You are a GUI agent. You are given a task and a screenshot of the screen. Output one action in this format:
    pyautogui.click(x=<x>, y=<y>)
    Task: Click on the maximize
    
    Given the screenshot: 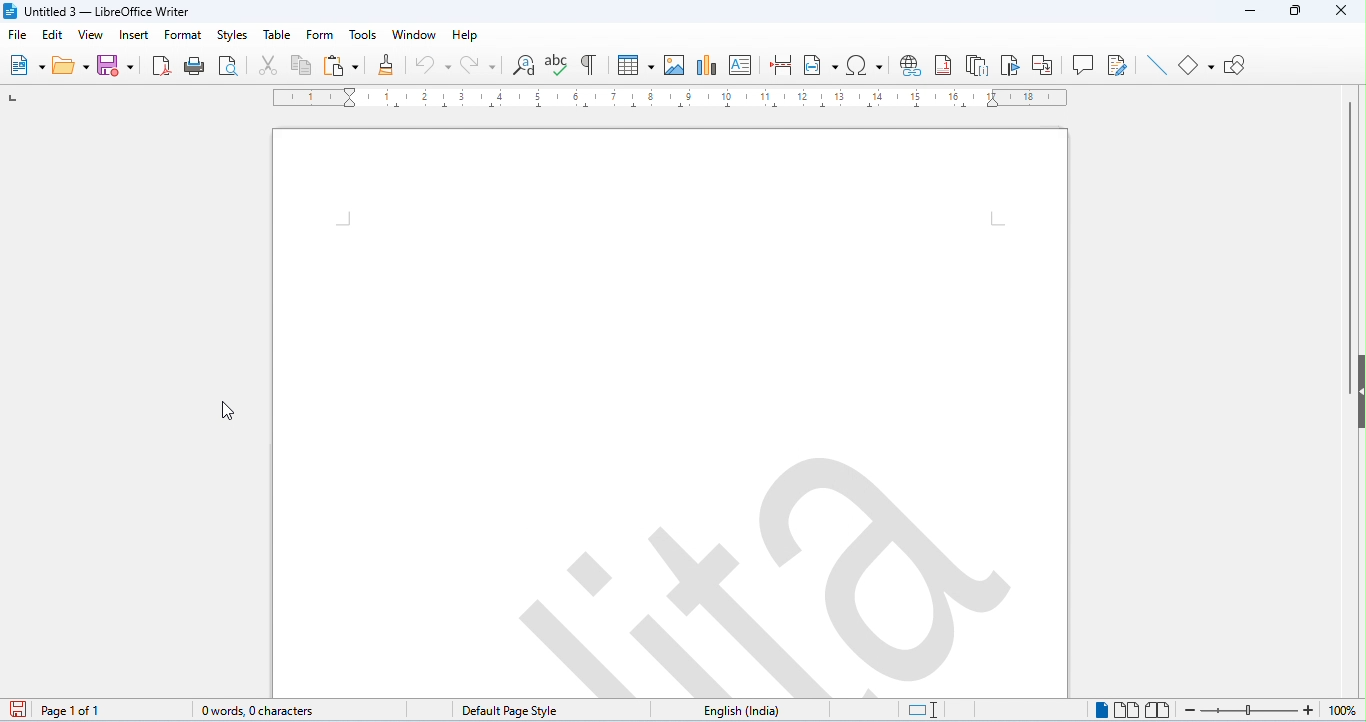 What is the action you would take?
    pyautogui.click(x=1290, y=11)
    